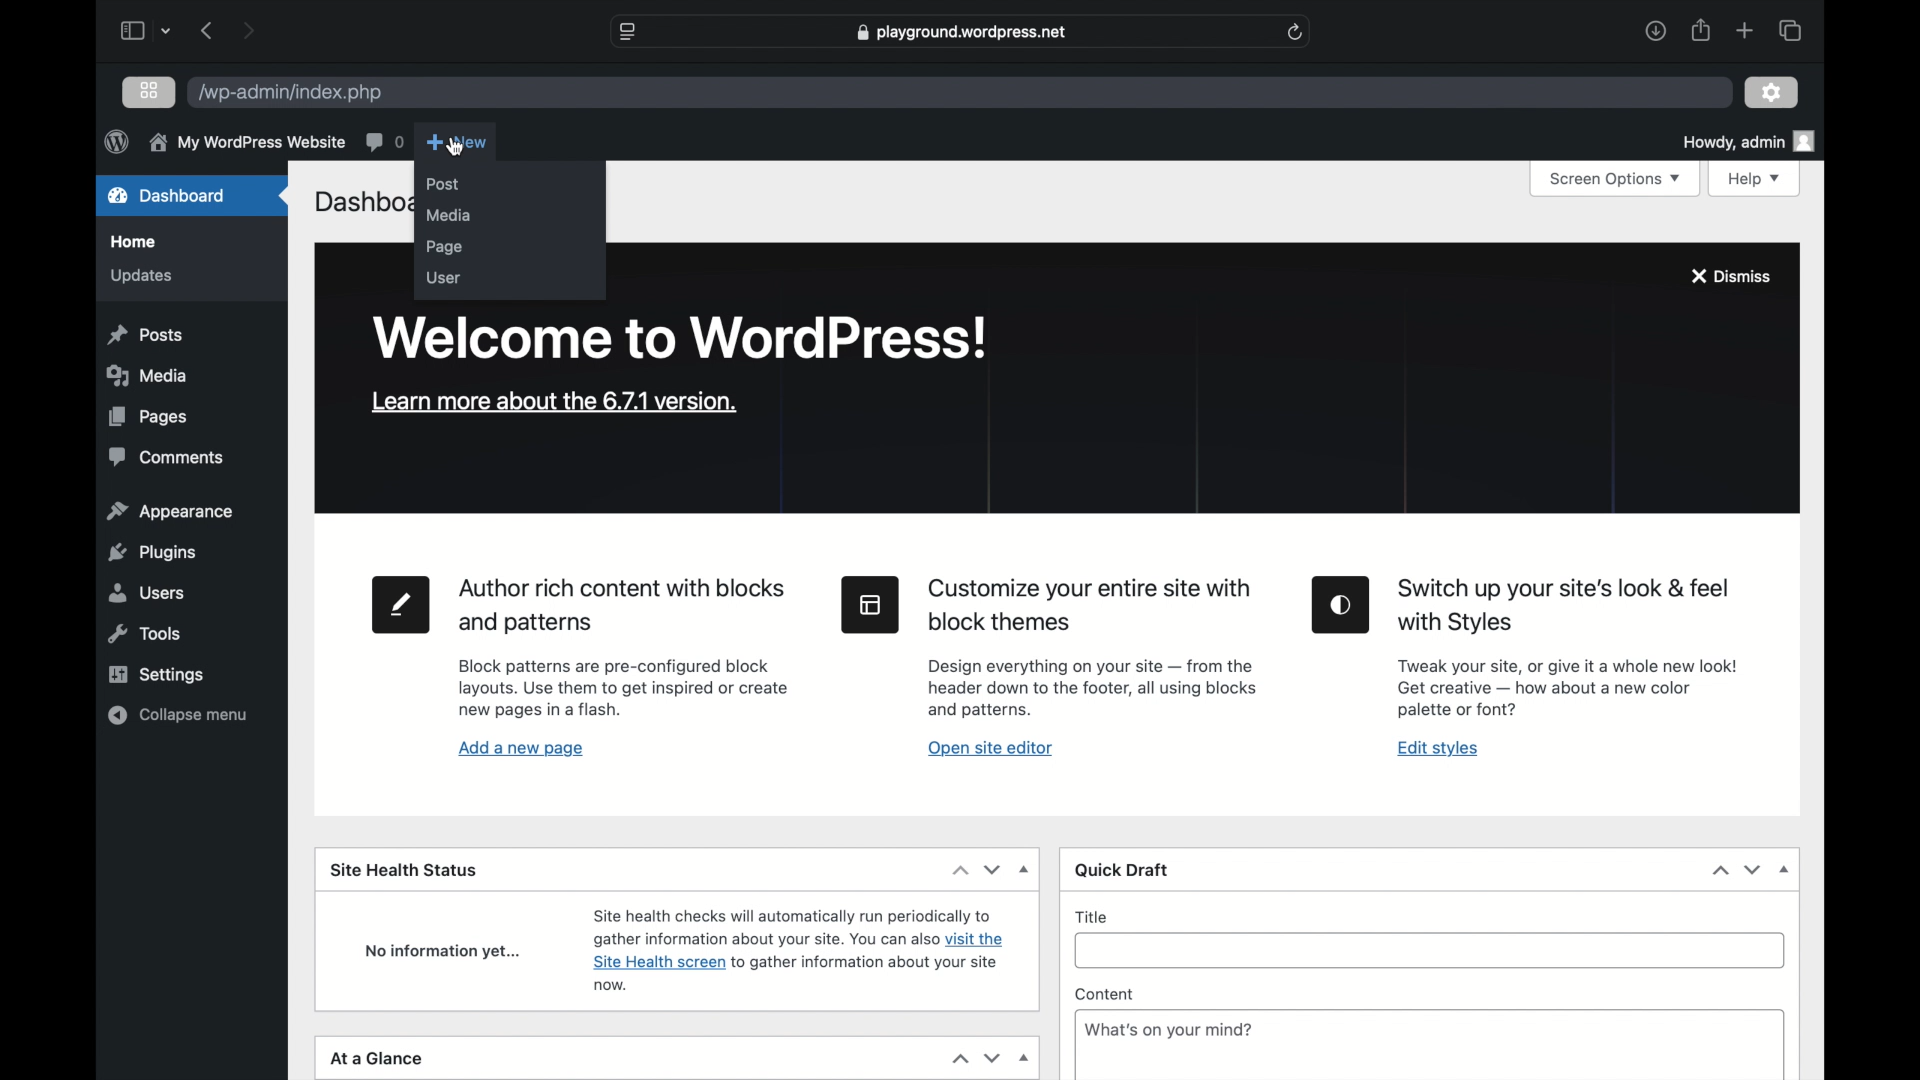 Image resolution: width=1920 pixels, height=1080 pixels. Describe the element at coordinates (976, 1058) in the screenshot. I see `stepper buttons` at that location.